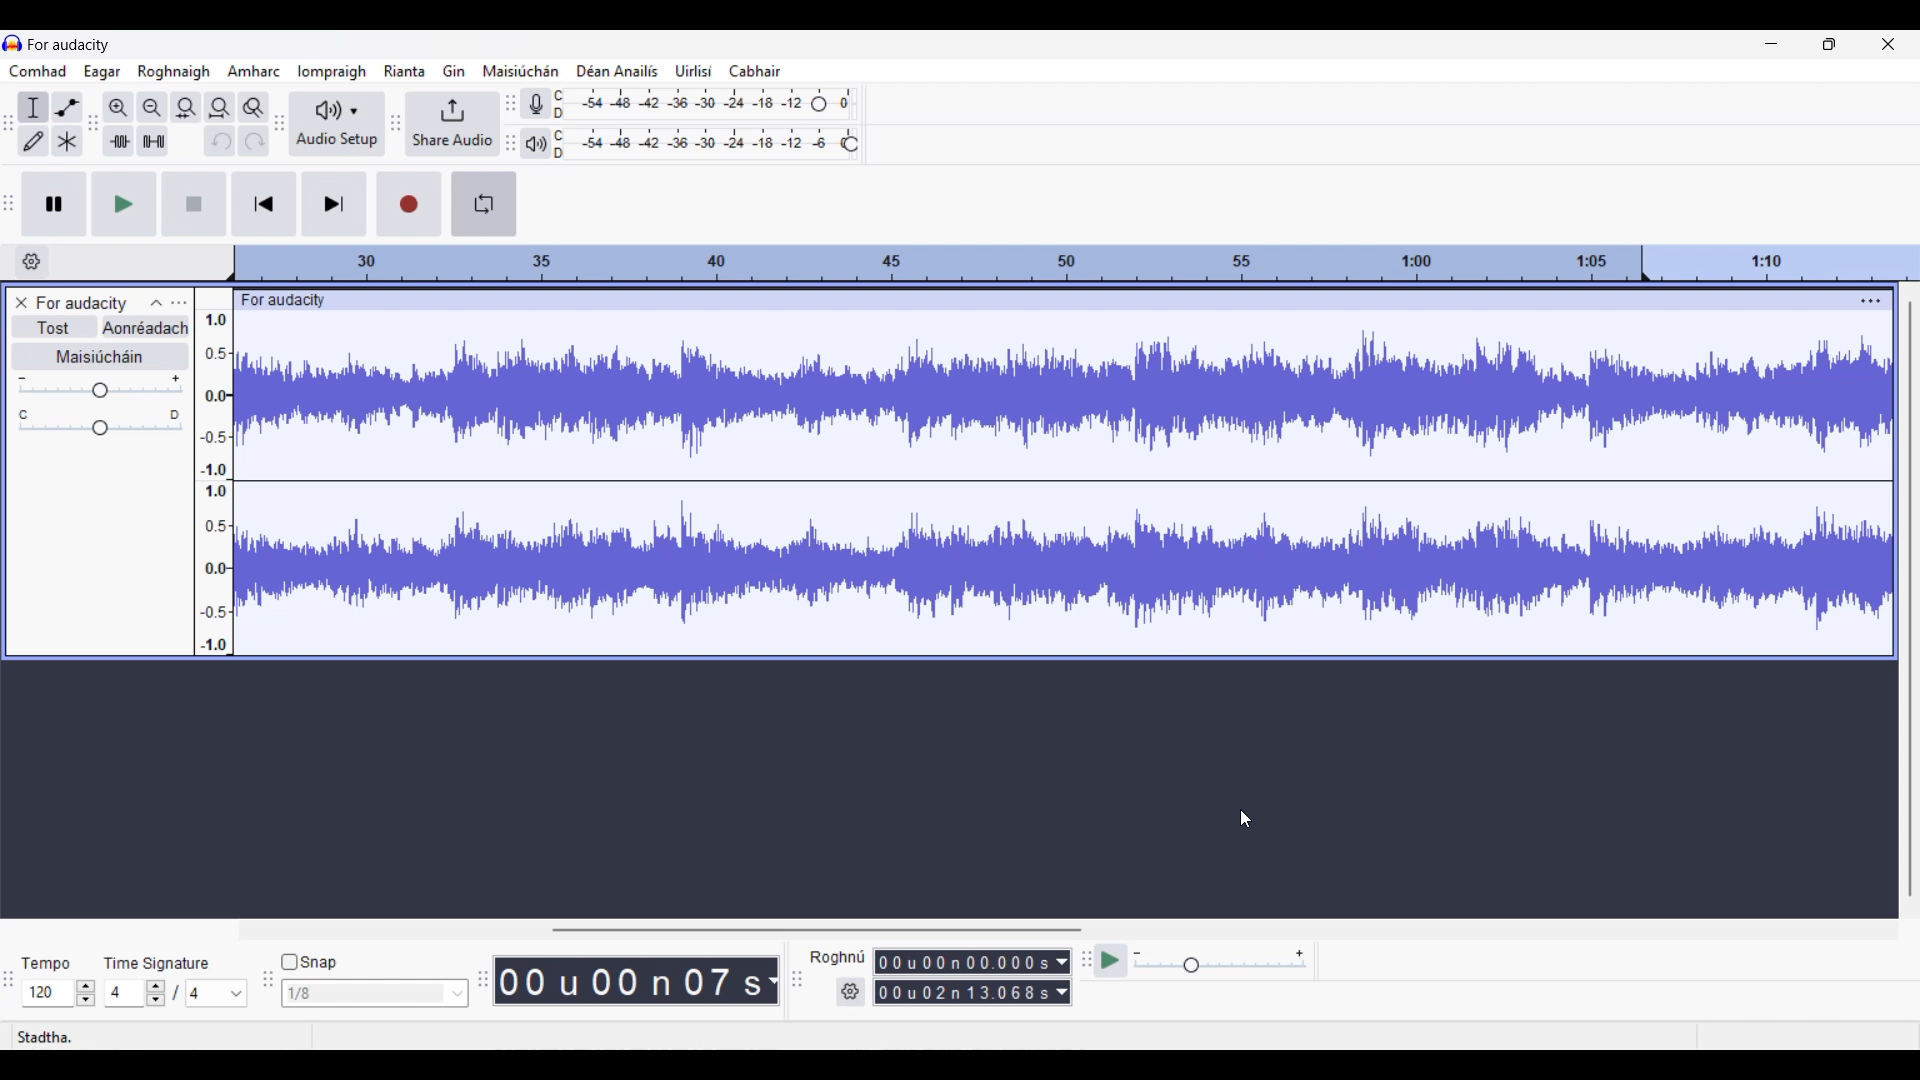 Image resolution: width=1920 pixels, height=1080 pixels. Describe the element at coordinates (847, 992) in the screenshot. I see `Selection settings` at that location.